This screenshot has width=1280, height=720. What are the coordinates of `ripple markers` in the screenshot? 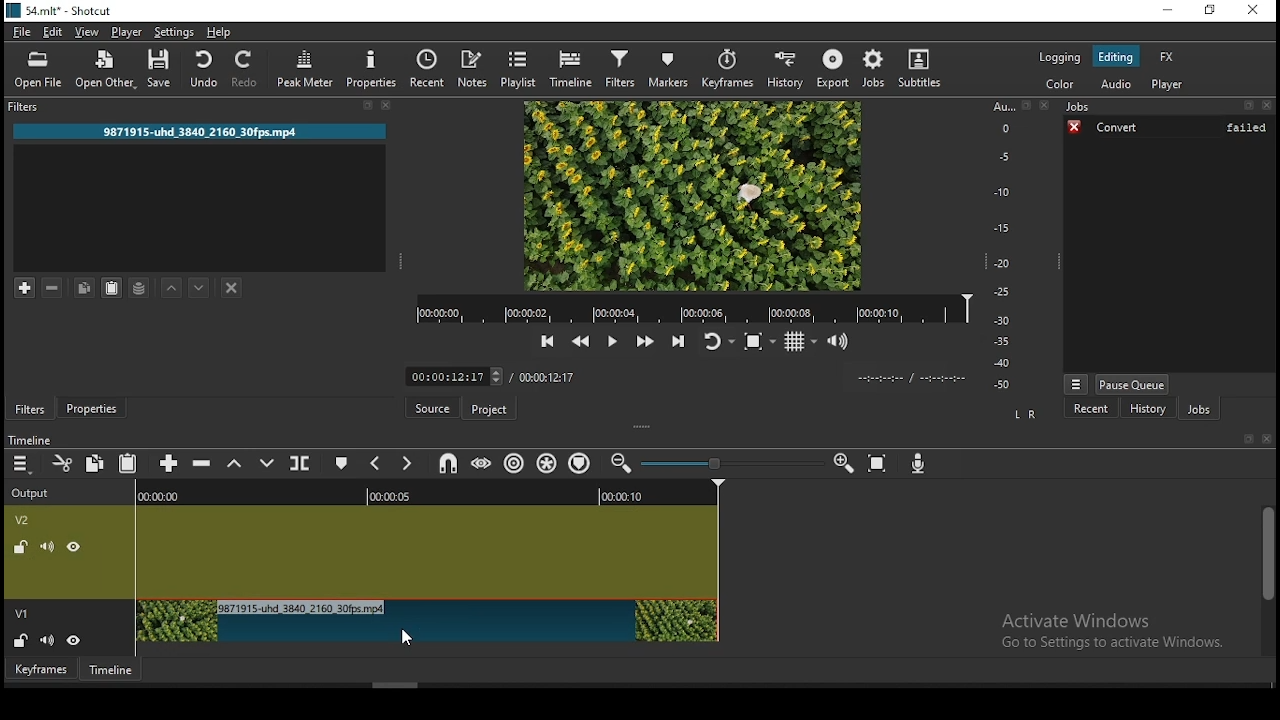 It's located at (583, 463).